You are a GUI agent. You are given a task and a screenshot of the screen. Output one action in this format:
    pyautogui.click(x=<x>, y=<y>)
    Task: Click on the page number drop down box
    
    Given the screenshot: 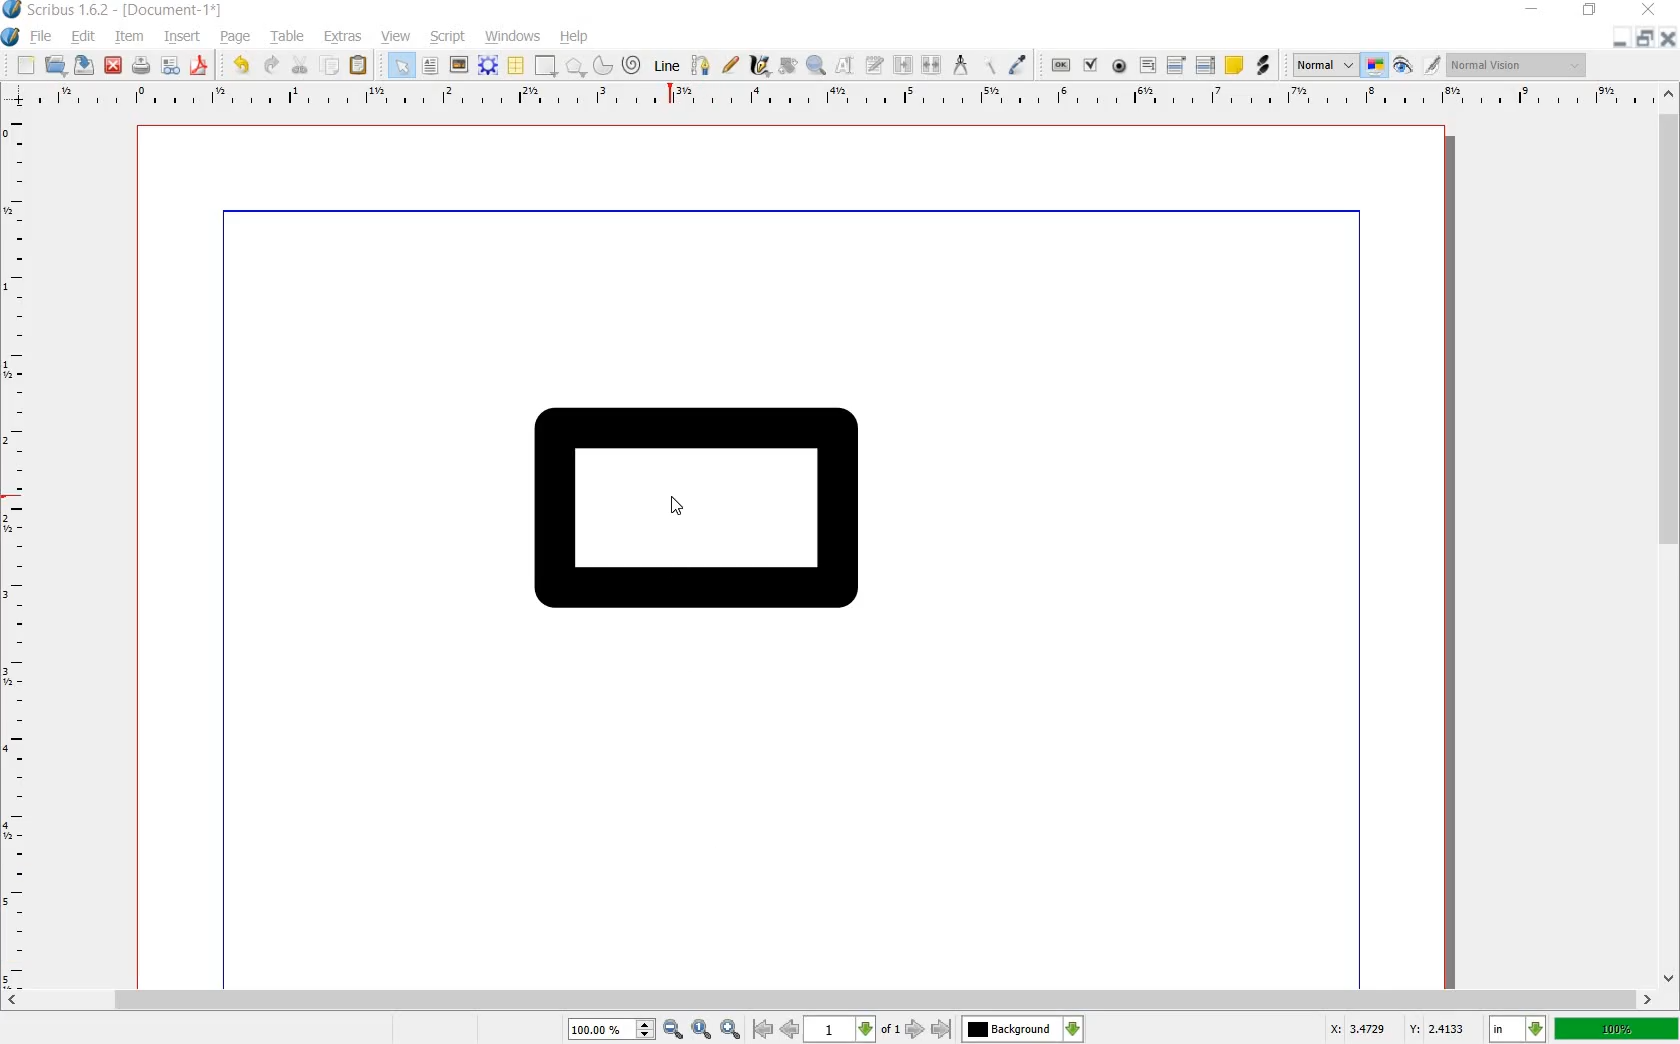 What is the action you would take?
    pyautogui.click(x=851, y=1027)
    